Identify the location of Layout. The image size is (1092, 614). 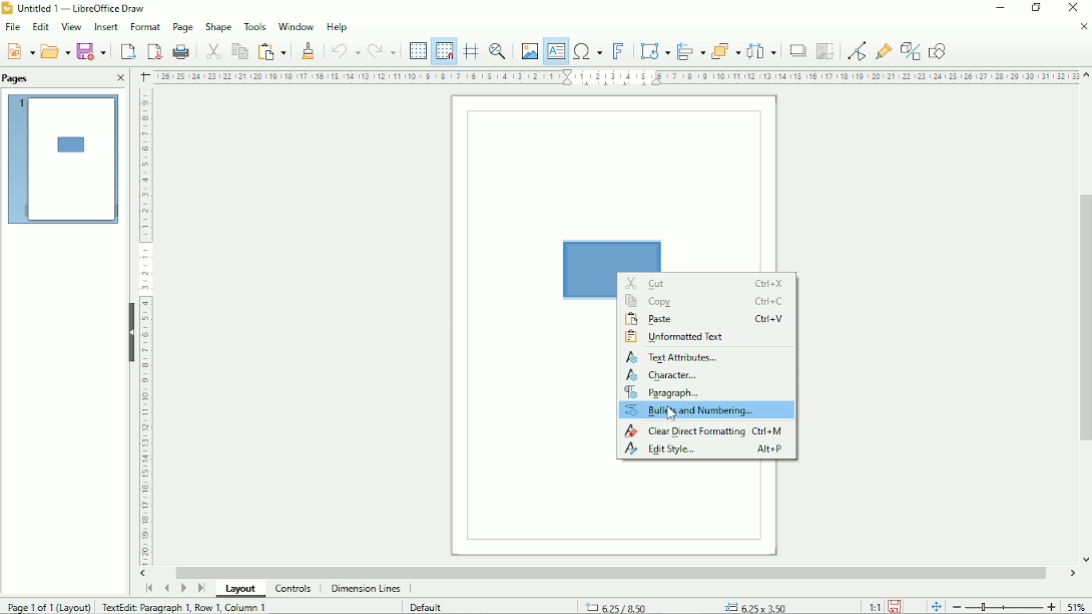
(241, 589).